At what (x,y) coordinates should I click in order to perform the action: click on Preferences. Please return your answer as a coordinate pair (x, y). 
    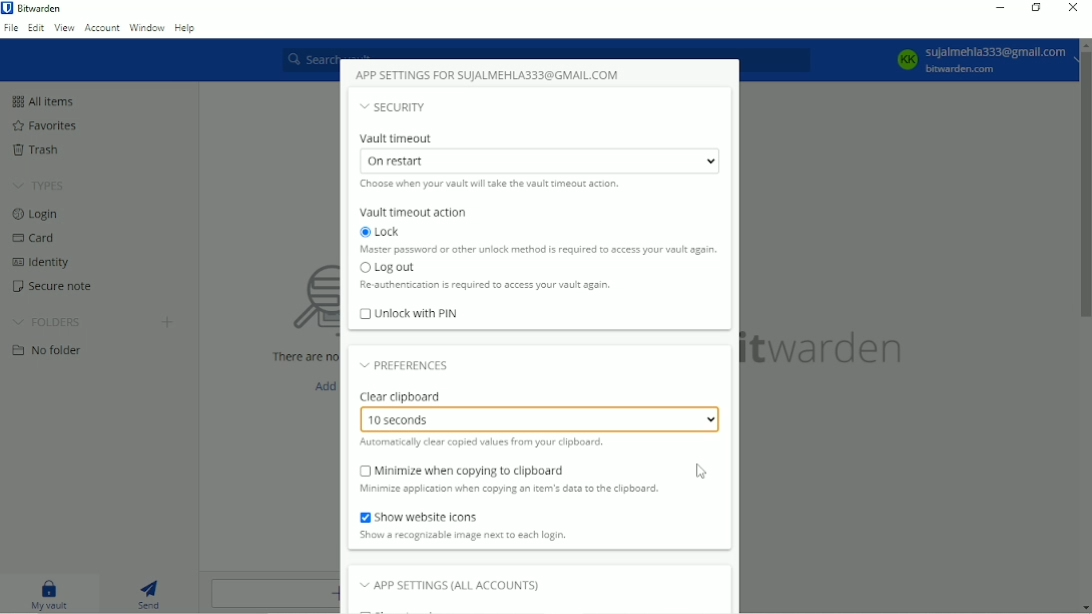
    Looking at the image, I should click on (408, 365).